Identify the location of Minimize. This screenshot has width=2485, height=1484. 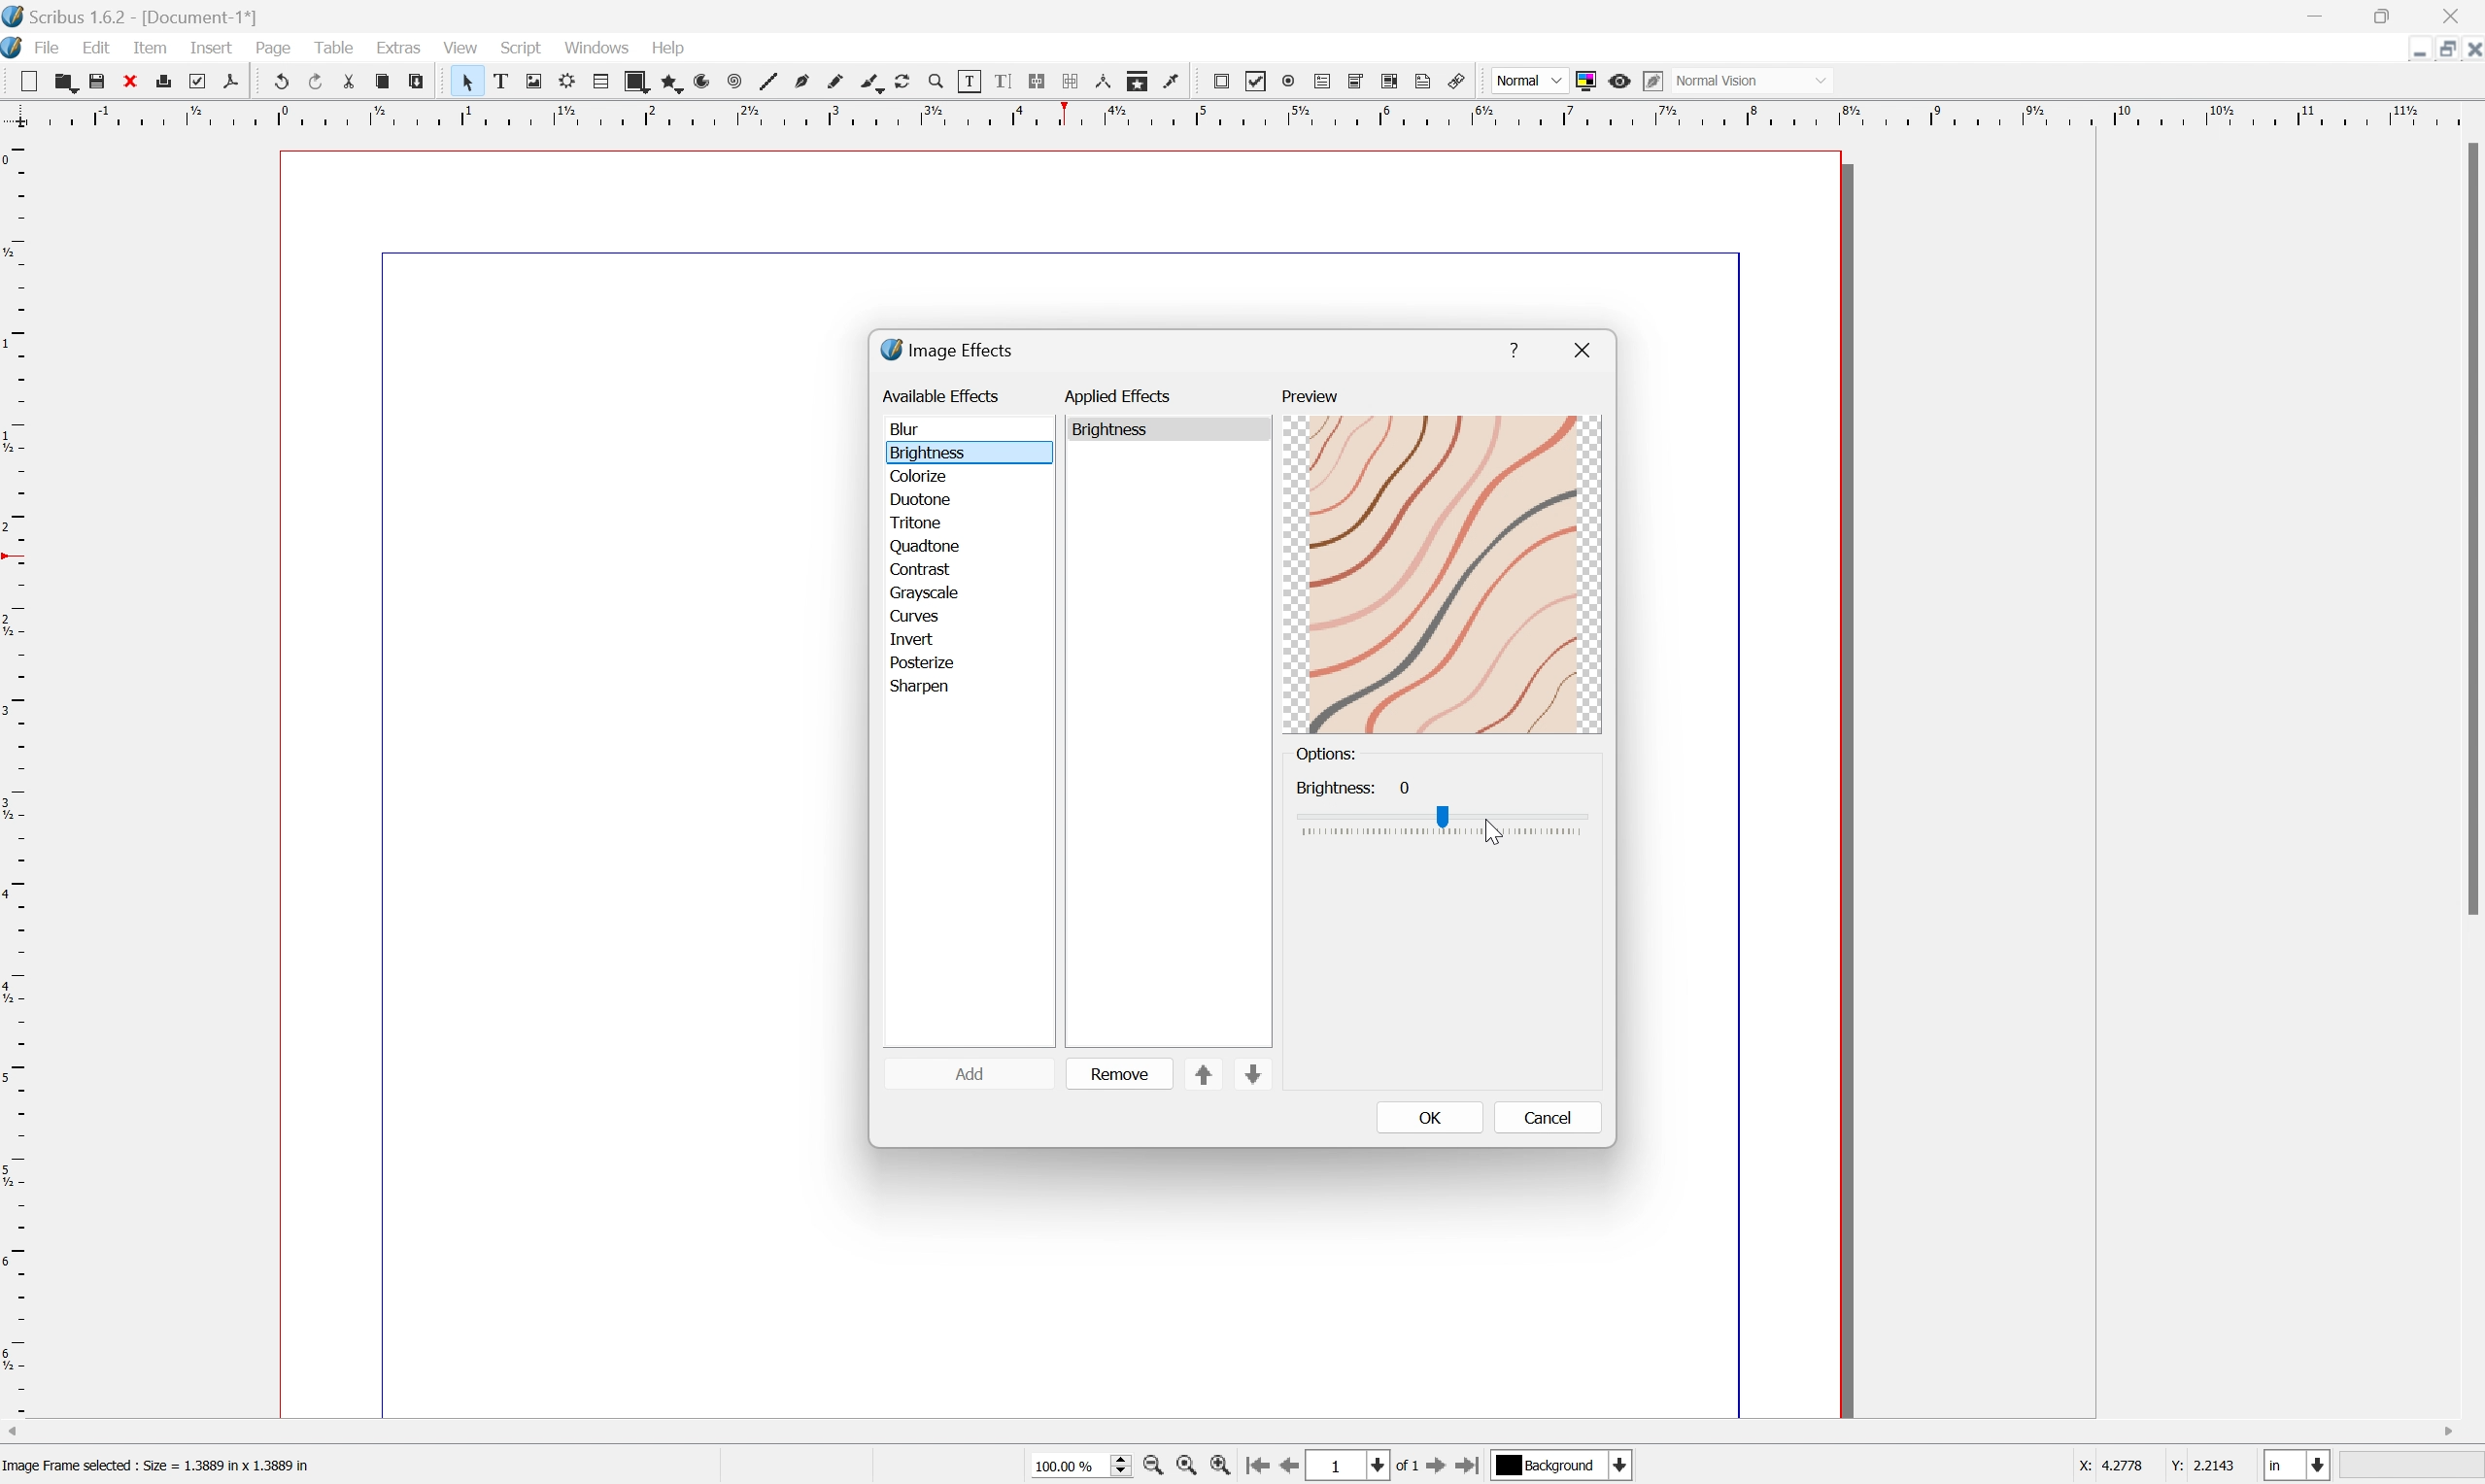
(2448, 51).